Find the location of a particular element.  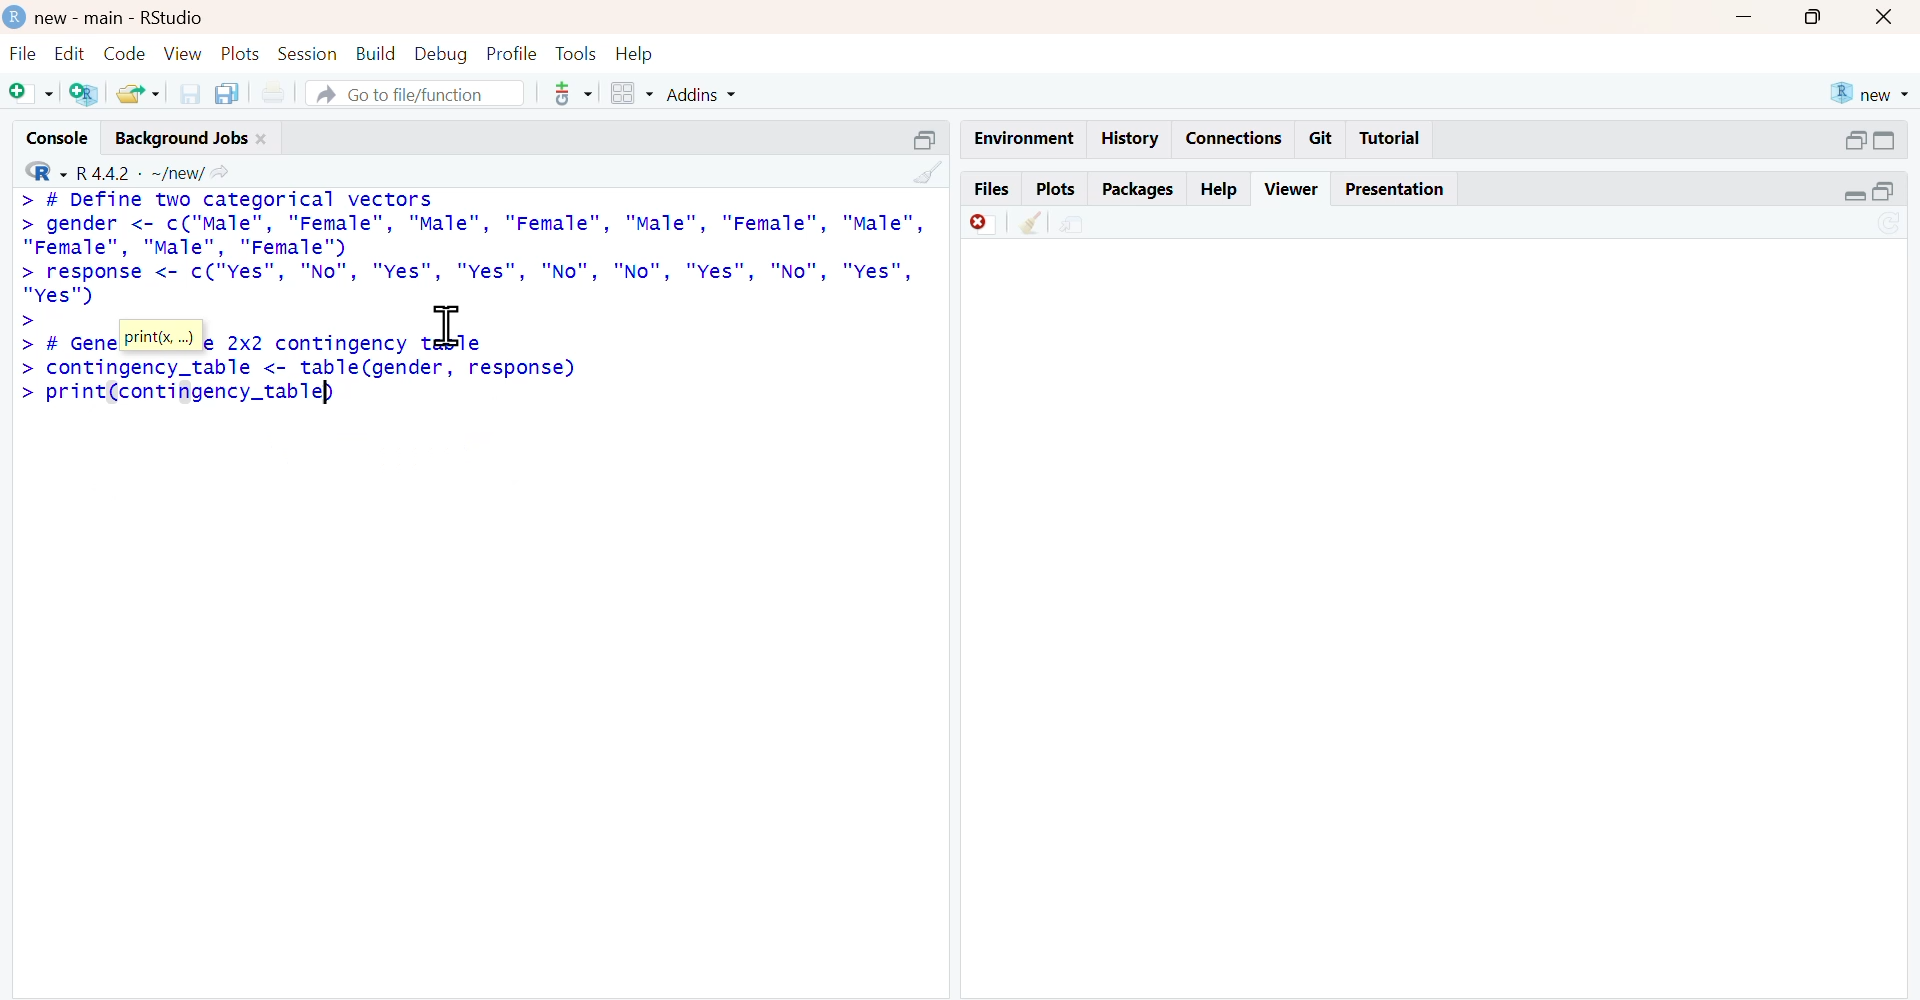

debug is located at coordinates (441, 55).